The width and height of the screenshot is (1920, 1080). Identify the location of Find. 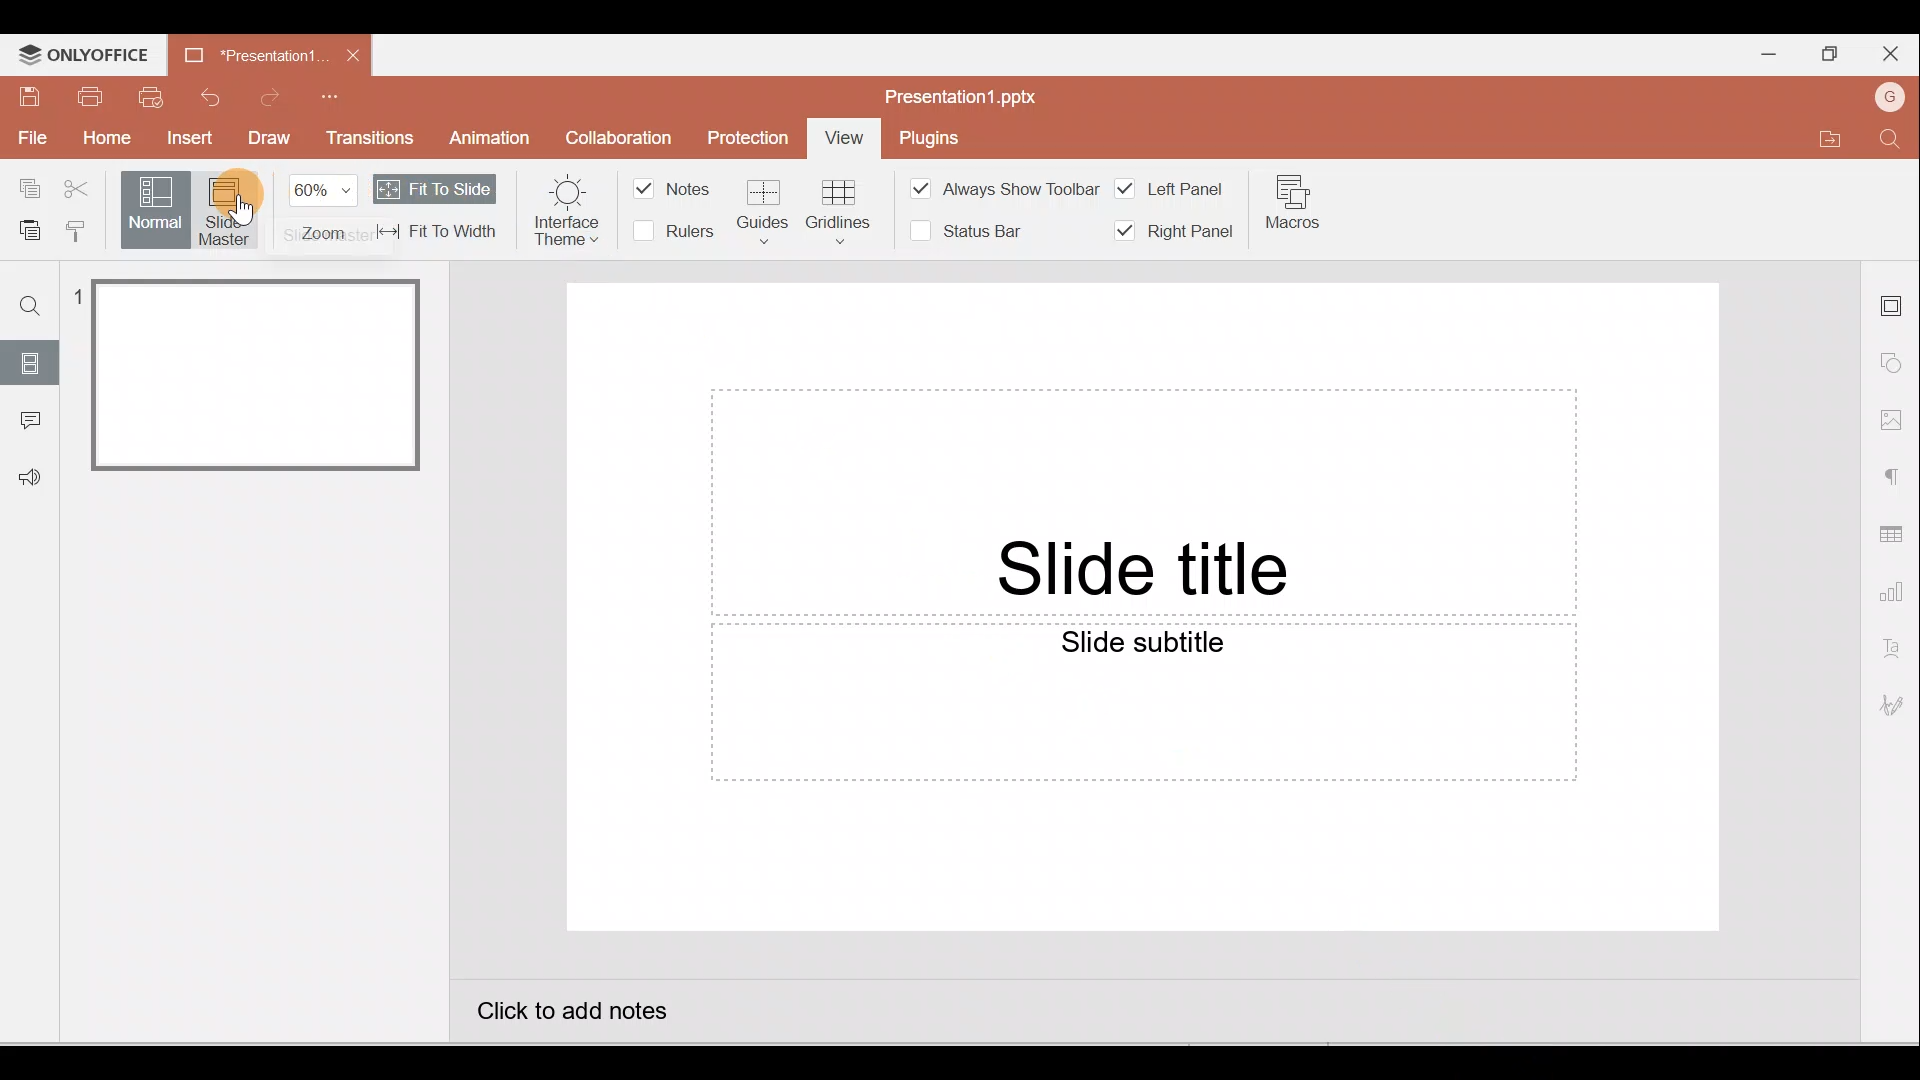
(1892, 142).